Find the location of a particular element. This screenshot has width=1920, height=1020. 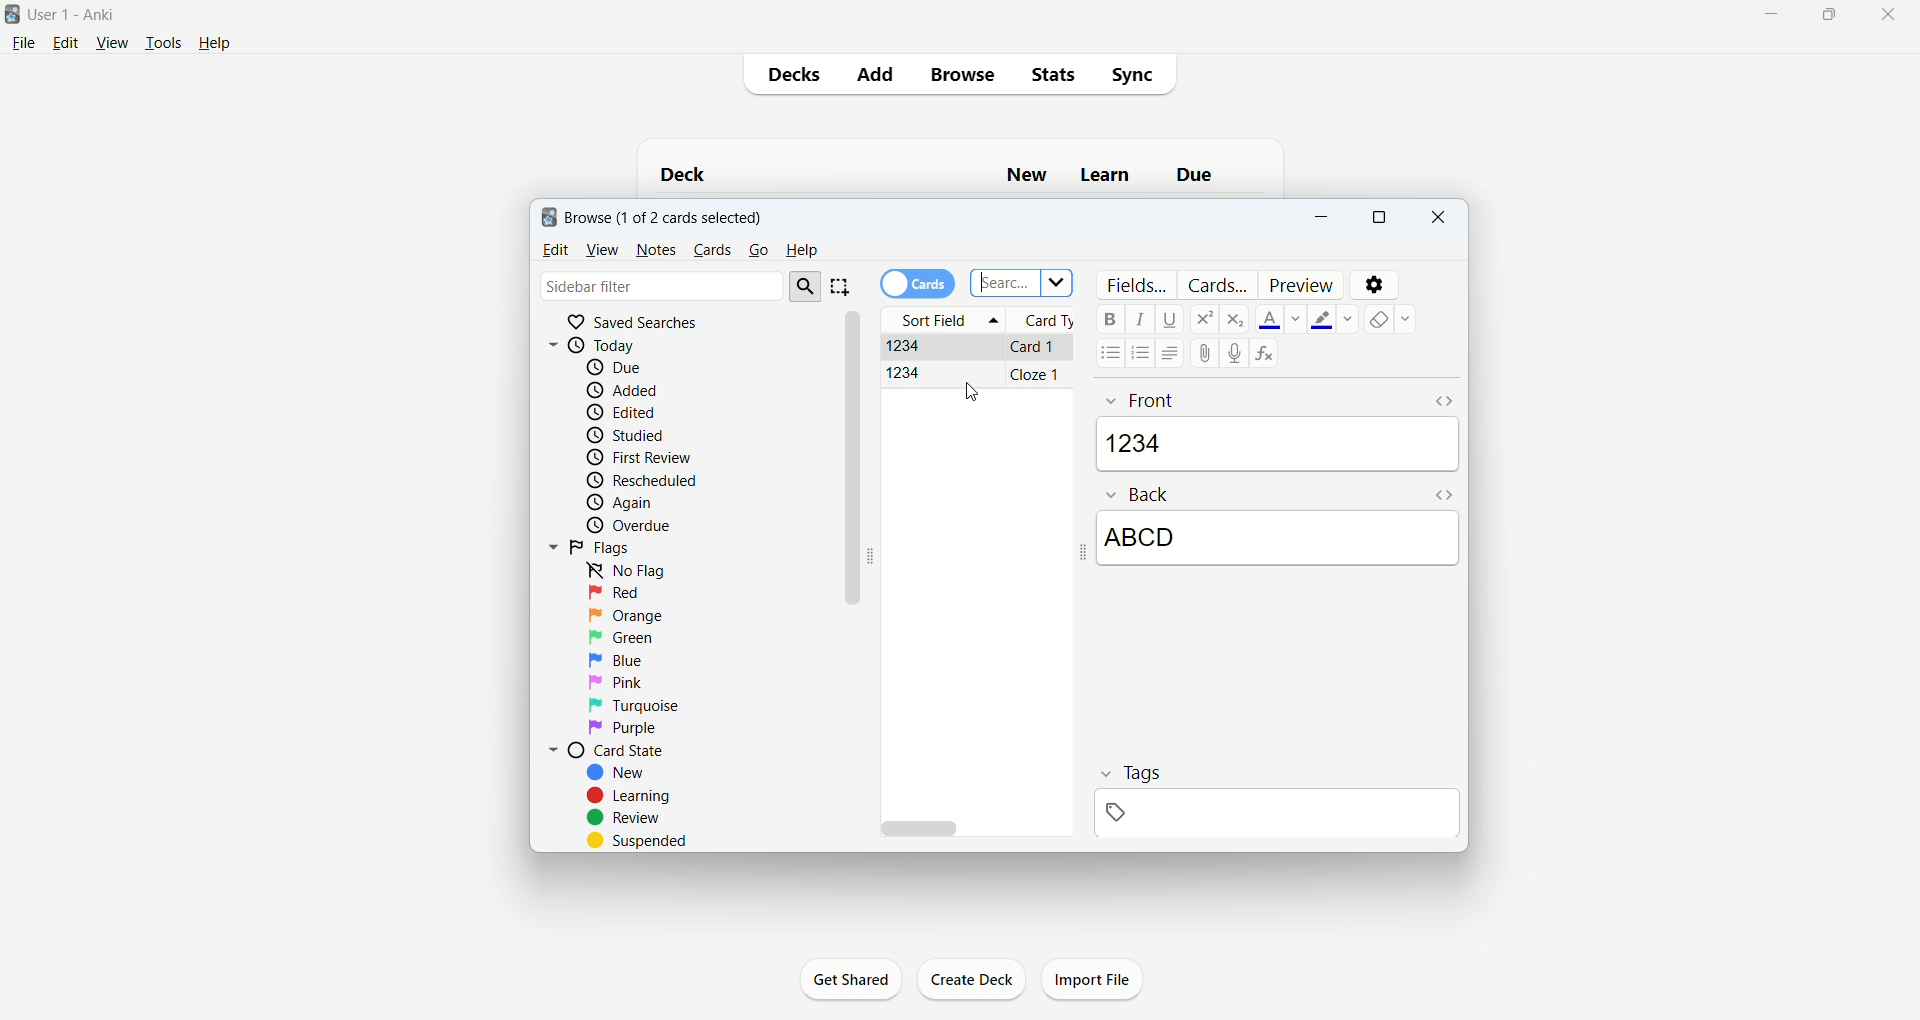

maximize is located at coordinates (1385, 221).